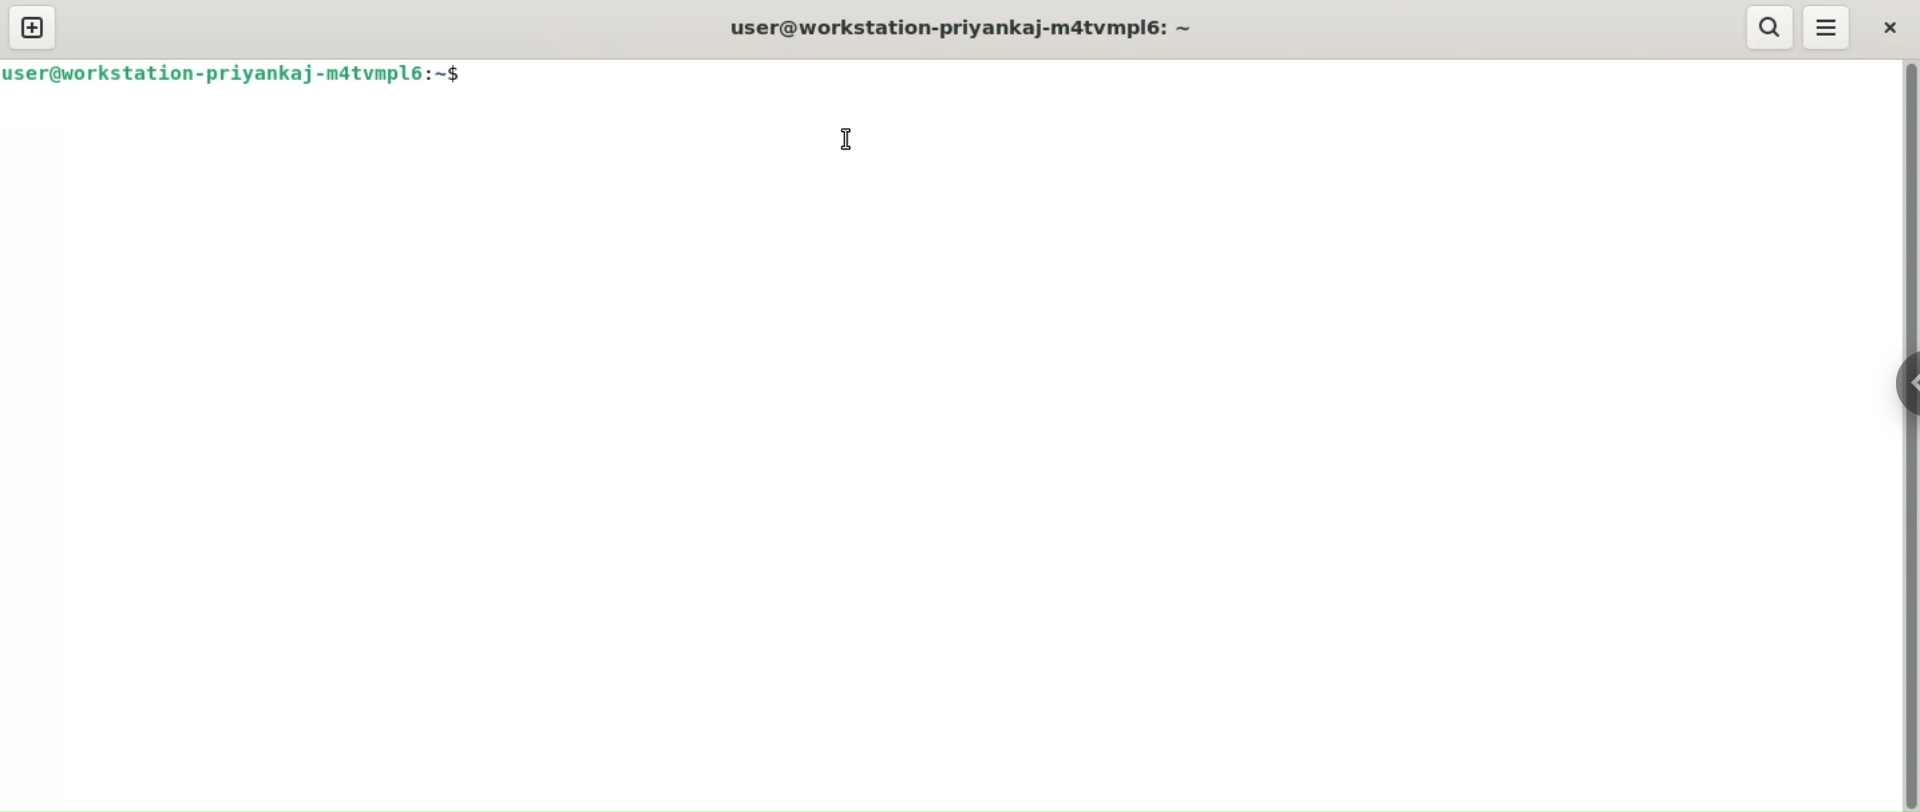 The height and width of the screenshot is (812, 1920). I want to click on vertical scroll bar, so click(1908, 436).